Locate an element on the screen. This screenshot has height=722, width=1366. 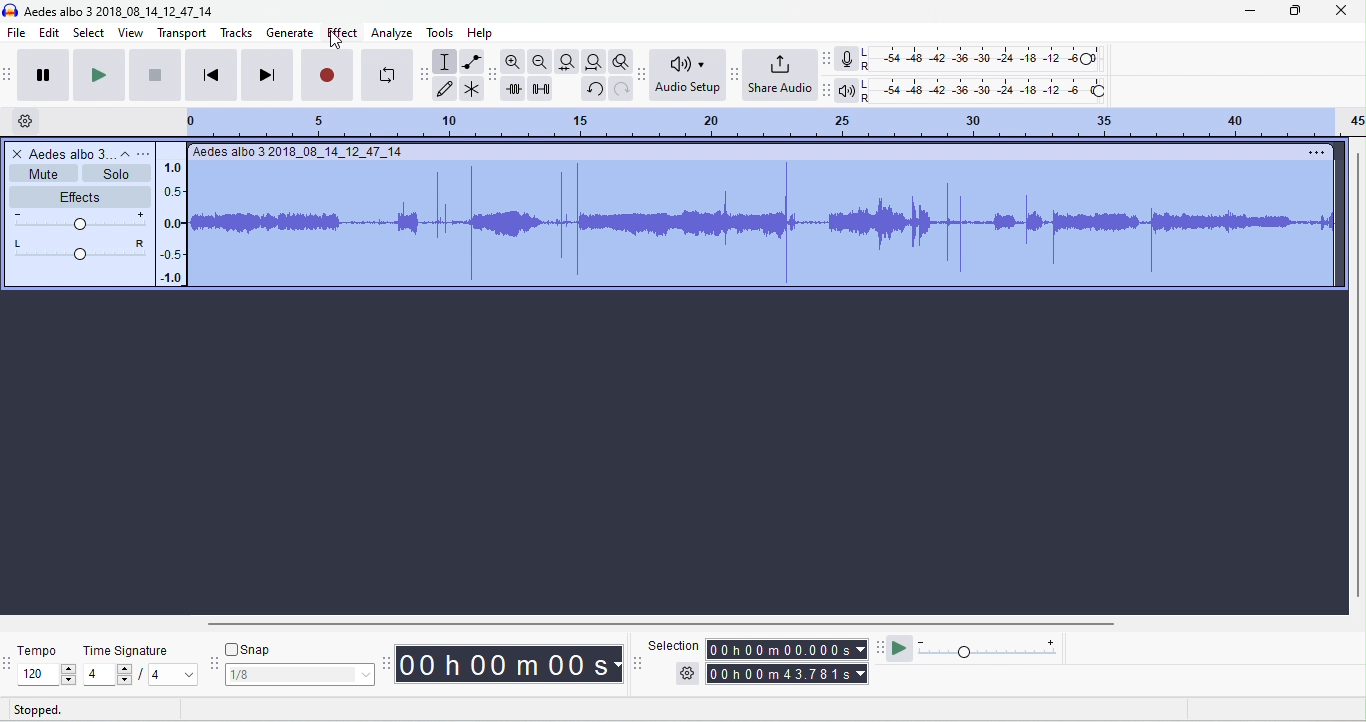
looping region is located at coordinates (775, 125).